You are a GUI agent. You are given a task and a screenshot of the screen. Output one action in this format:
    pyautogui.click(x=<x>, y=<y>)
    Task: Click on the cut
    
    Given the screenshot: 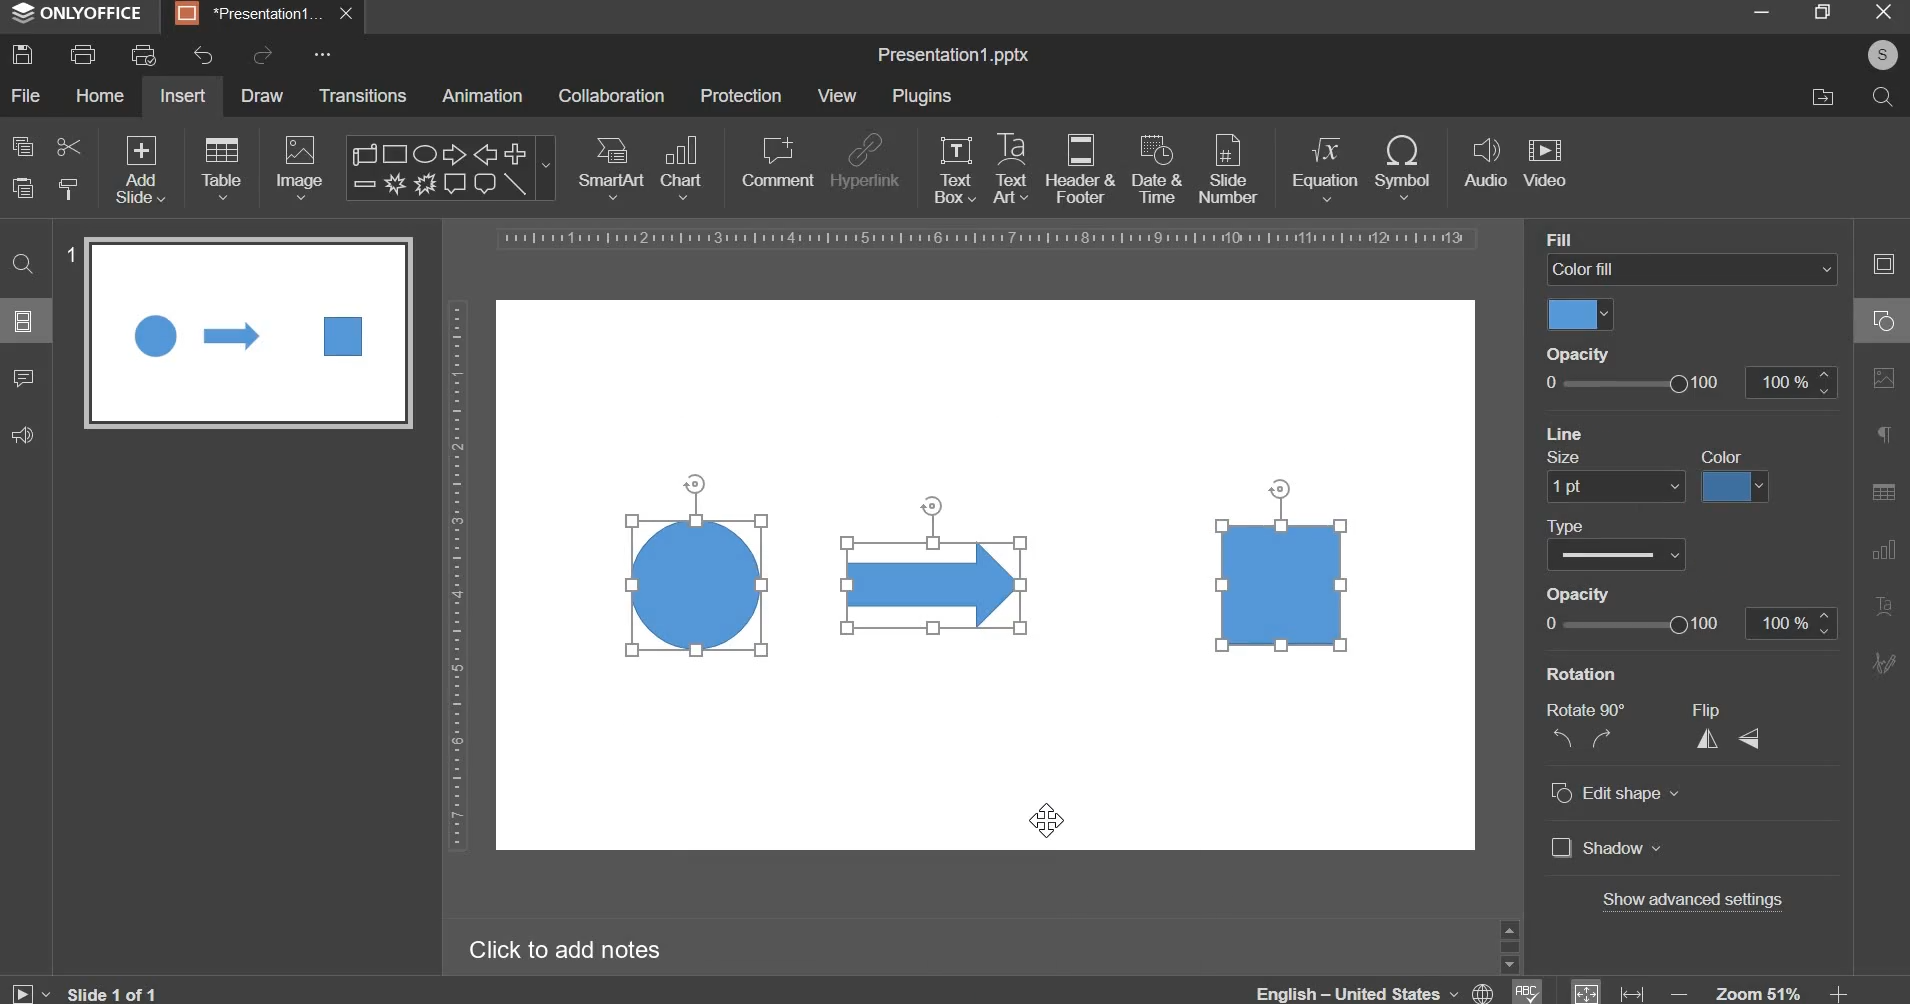 What is the action you would take?
    pyautogui.click(x=67, y=145)
    